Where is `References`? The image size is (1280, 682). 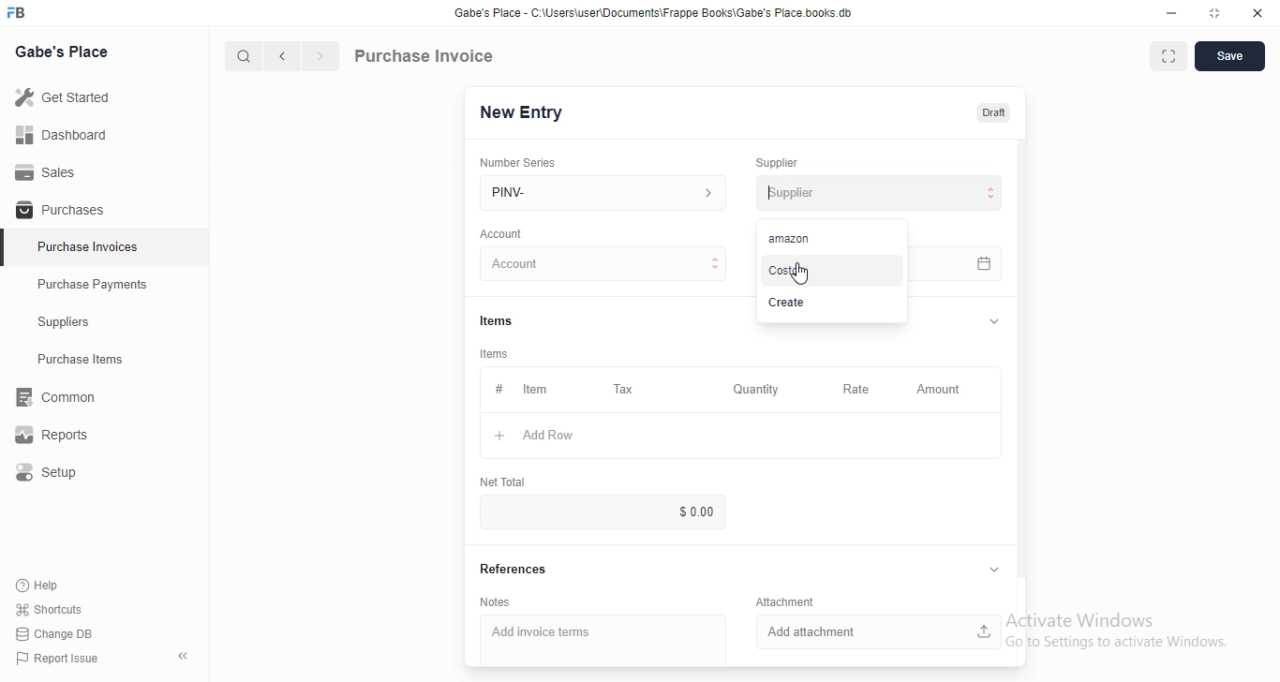 References is located at coordinates (514, 568).